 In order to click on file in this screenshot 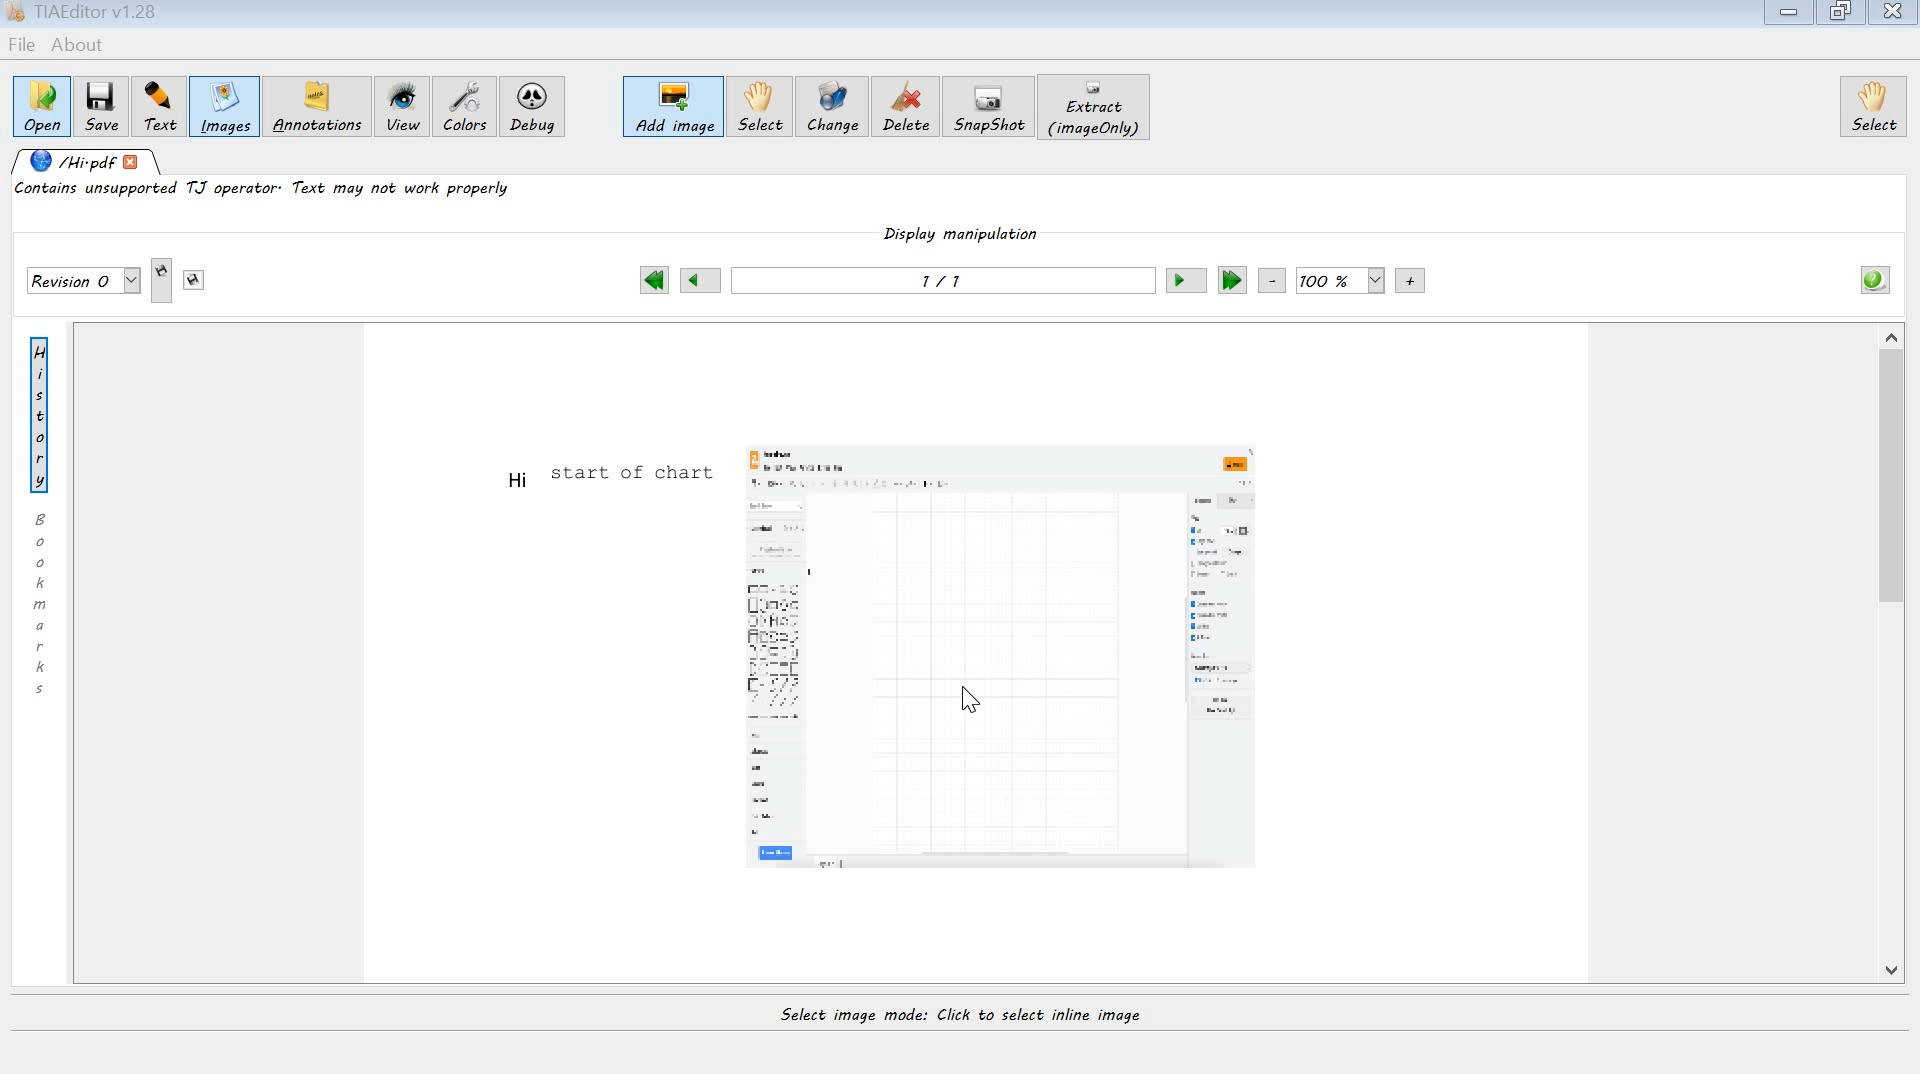, I will do `click(21, 45)`.